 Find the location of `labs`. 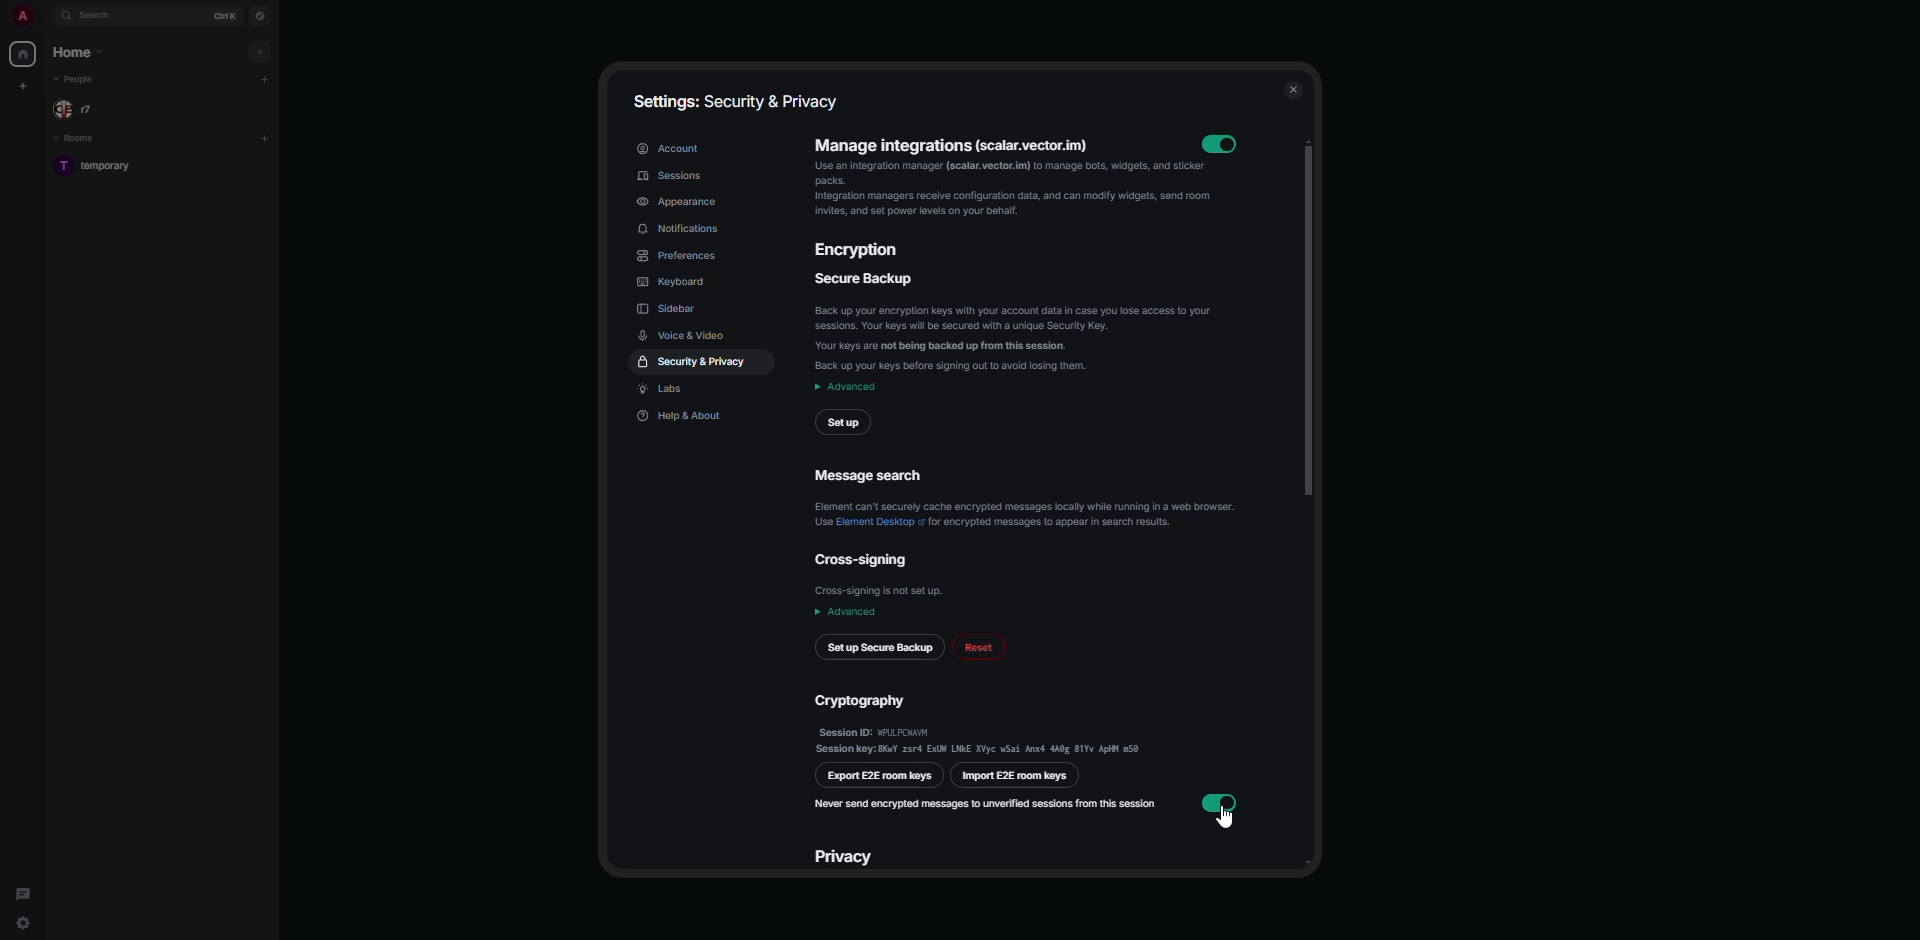

labs is located at coordinates (670, 390).